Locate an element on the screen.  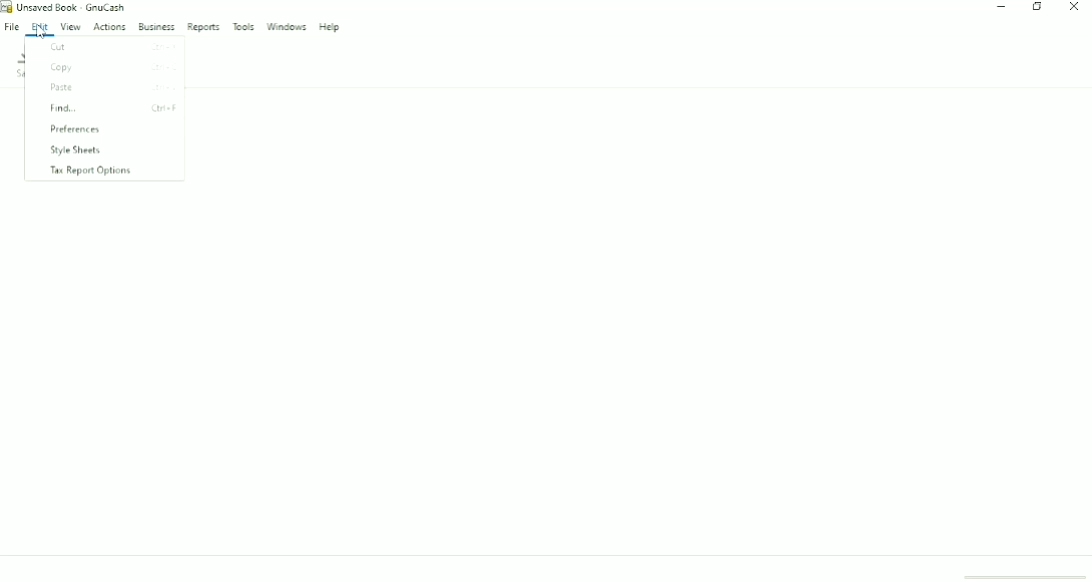
view is located at coordinates (73, 29).